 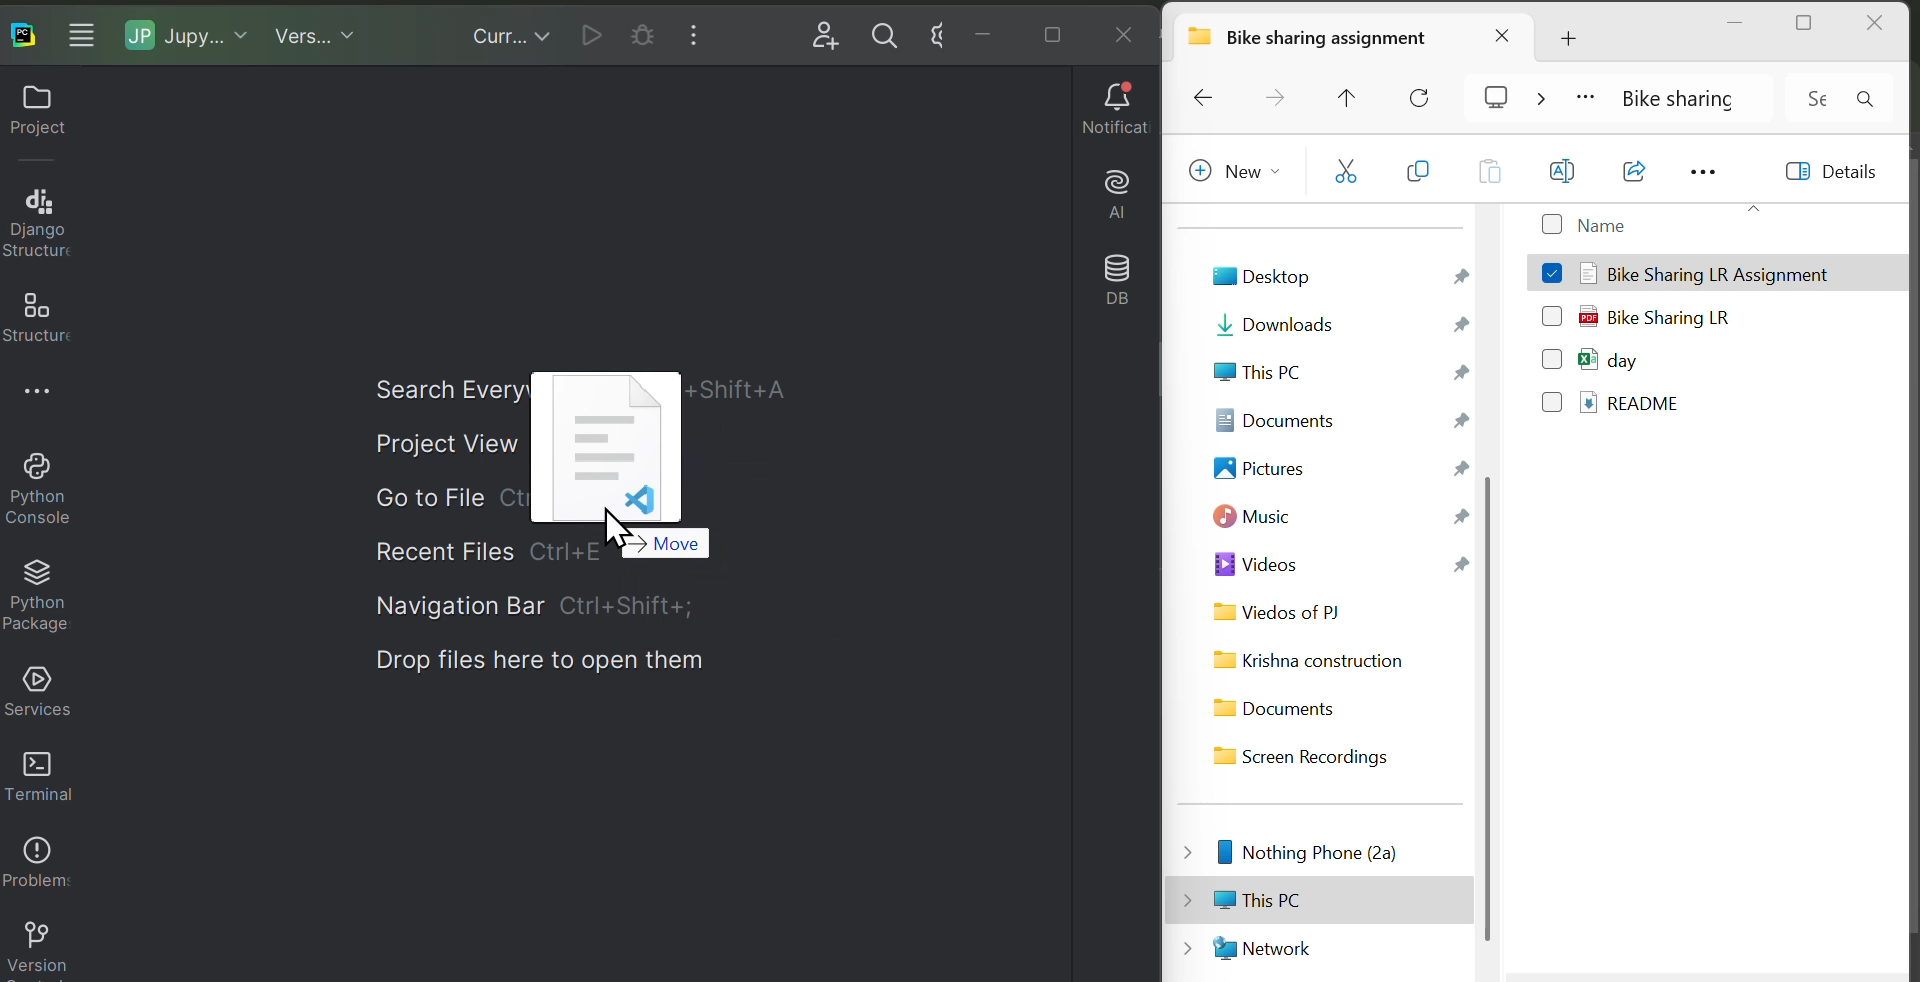 What do you see at coordinates (1846, 167) in the screenshot?
I see `Details` at bounding box center [1846, 167].